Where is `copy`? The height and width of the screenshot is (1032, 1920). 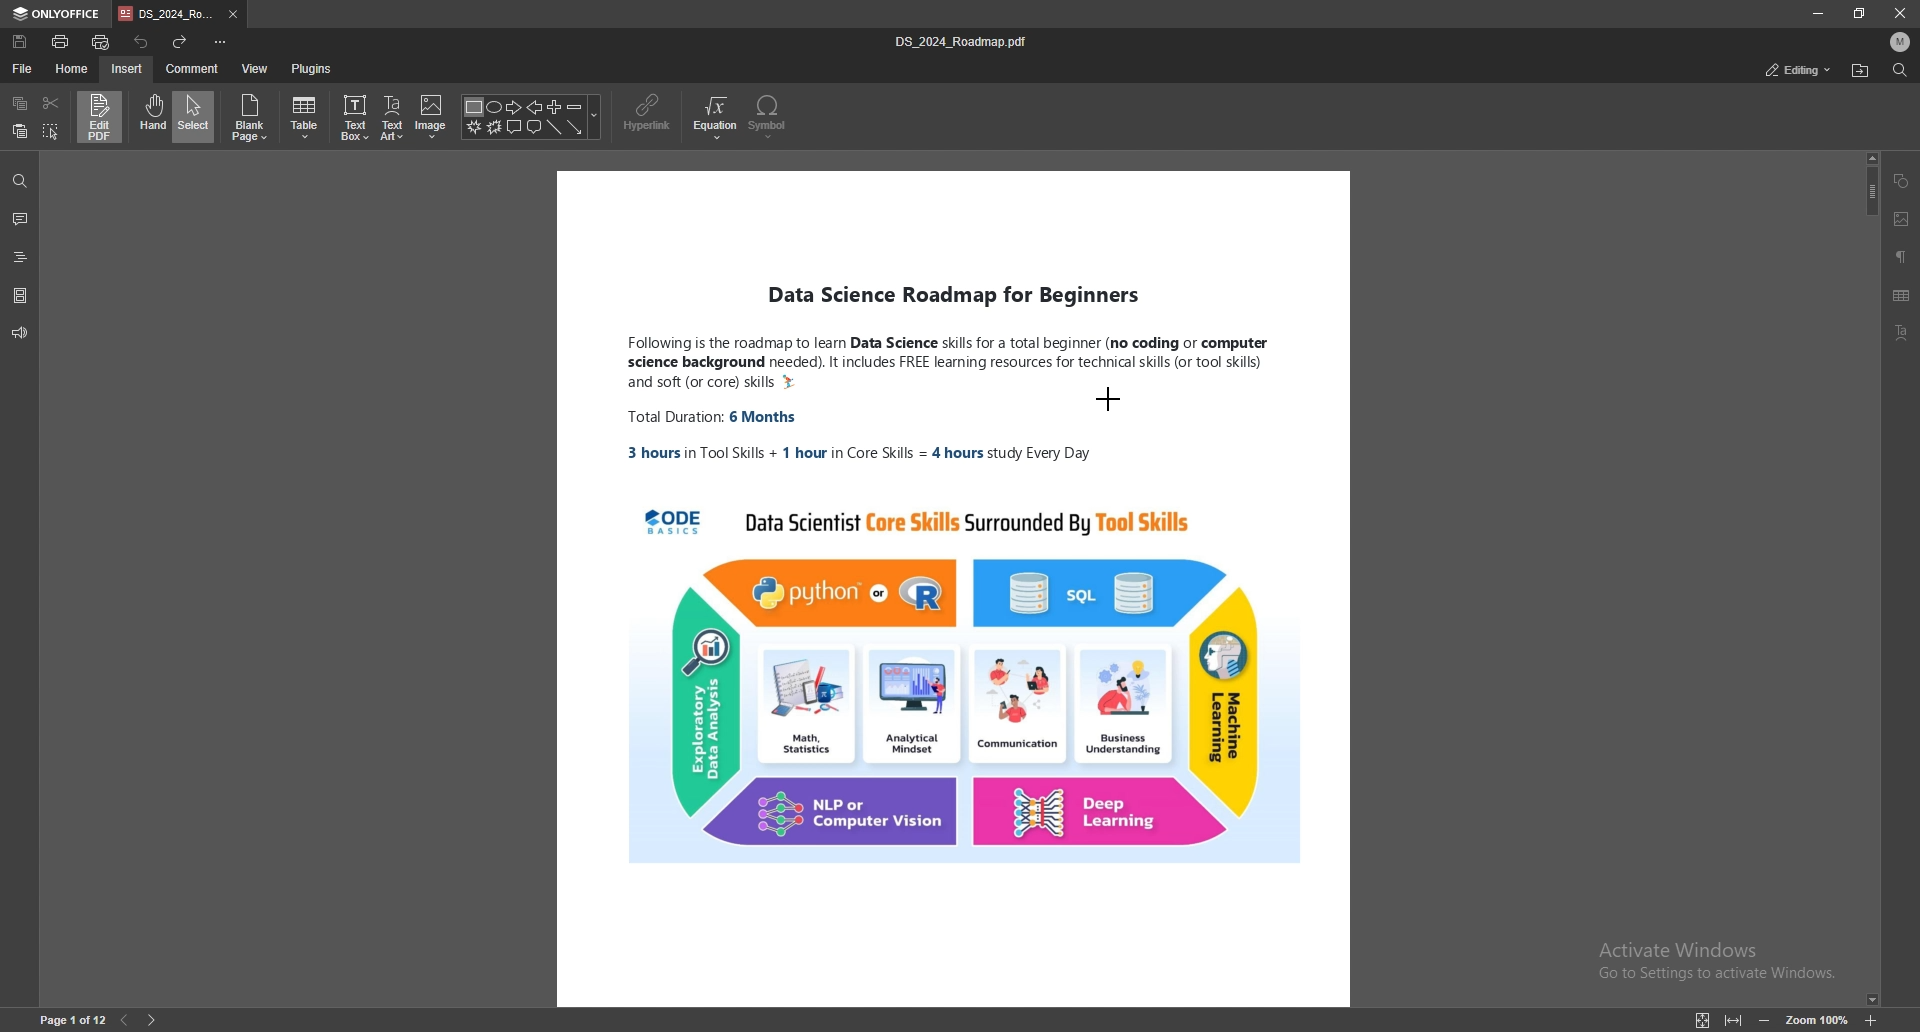 copy is located at coordinates (22, 103).